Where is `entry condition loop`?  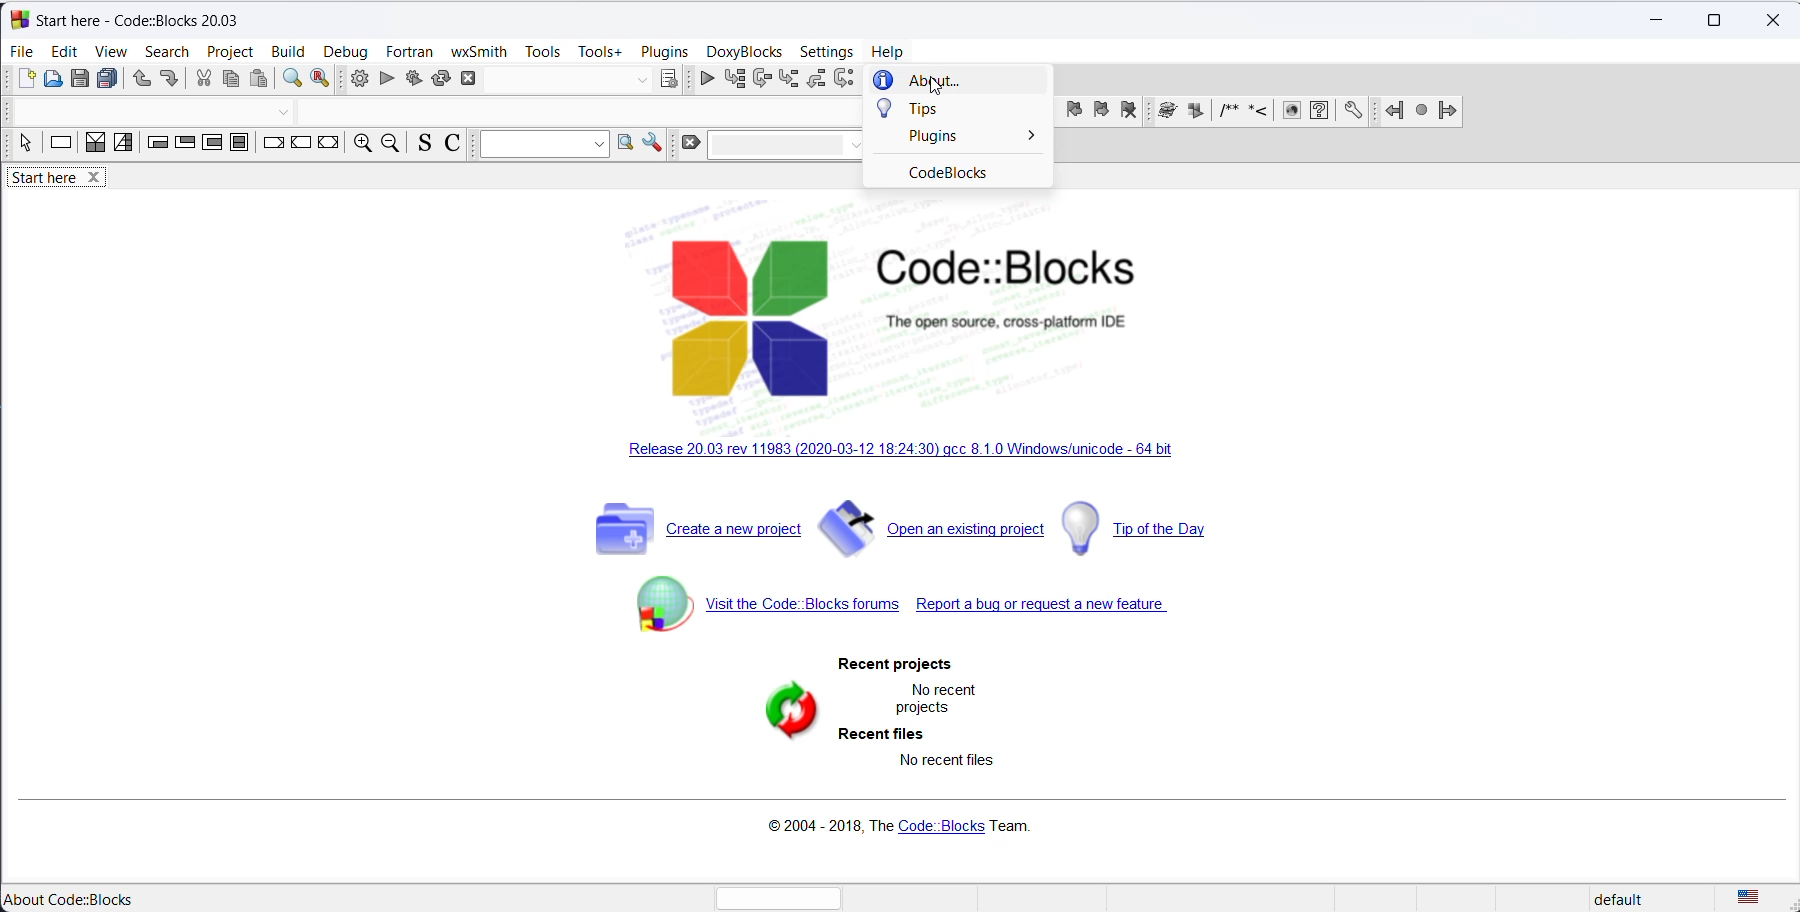
entry condition loop is located at coordinates (155, 147).